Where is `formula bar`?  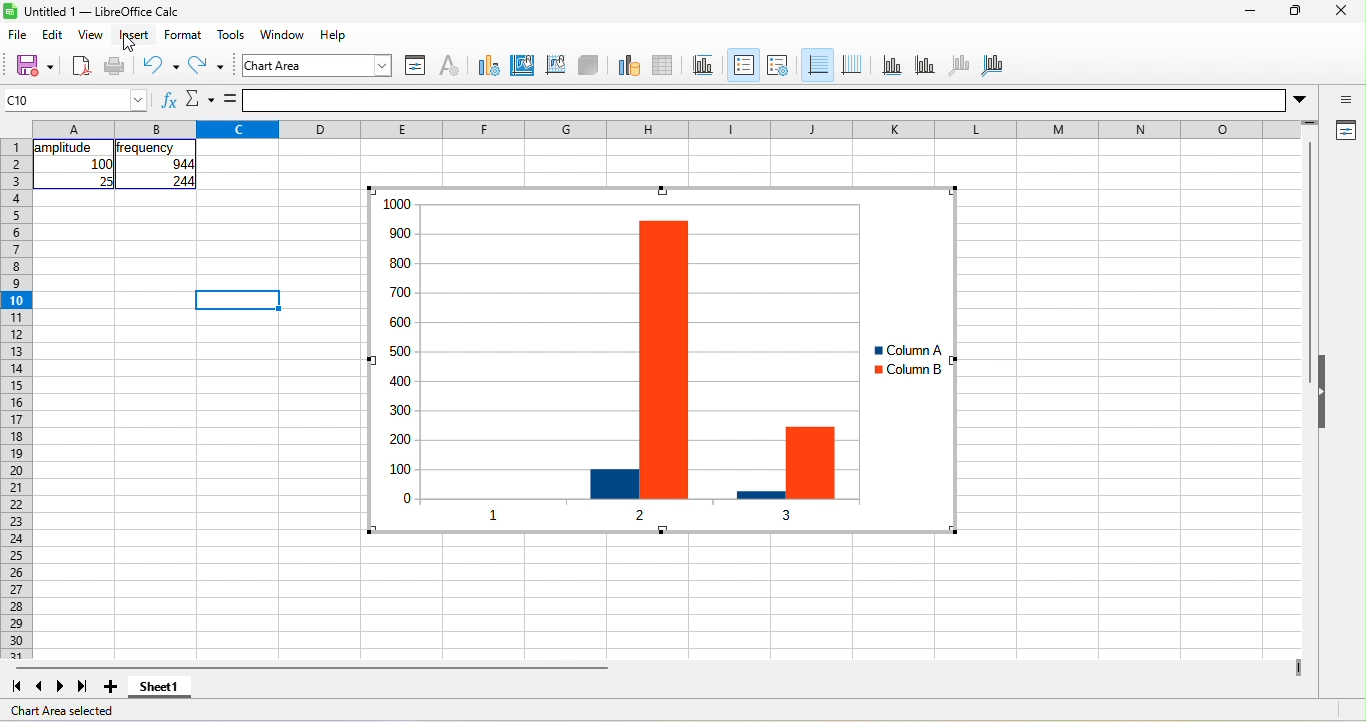
formula bar is located at coordinates (783, 100).